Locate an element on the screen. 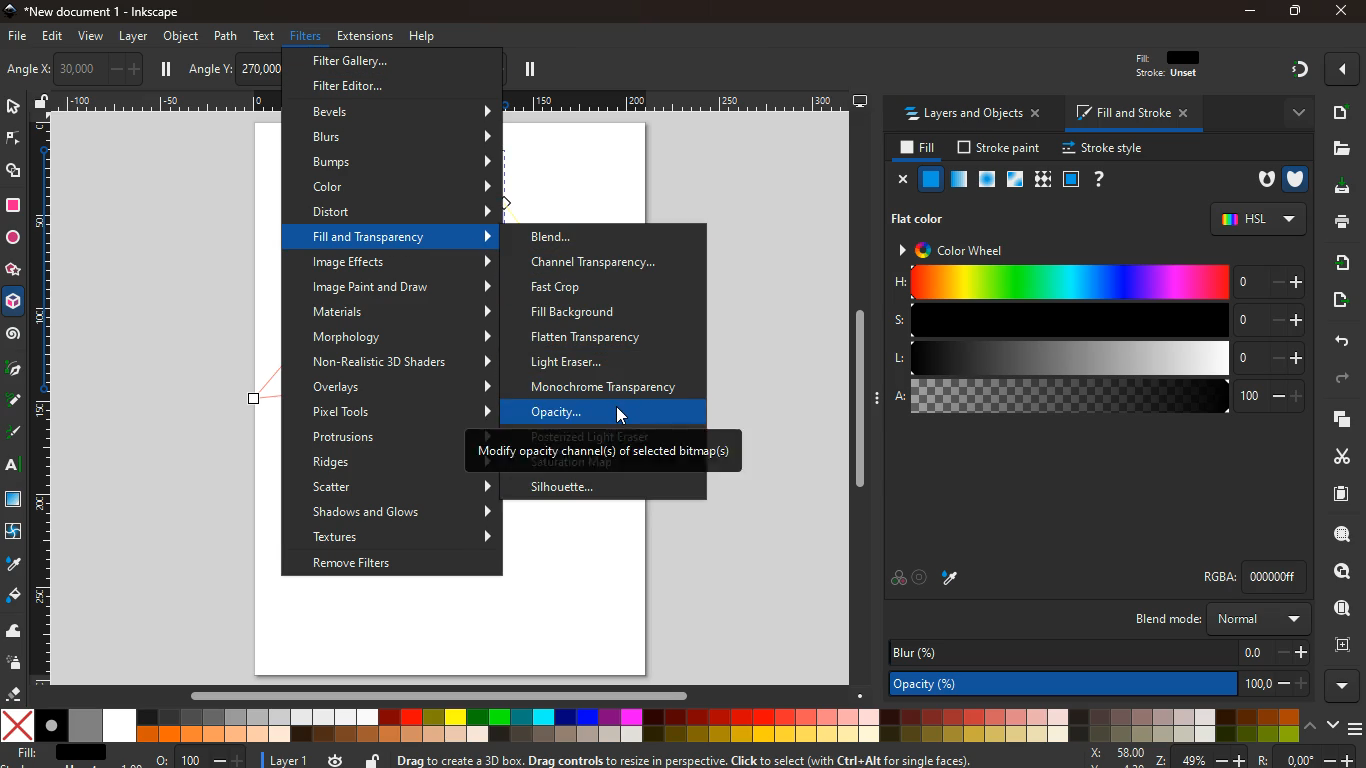  filter gallery is located at coordinates (363, 62).